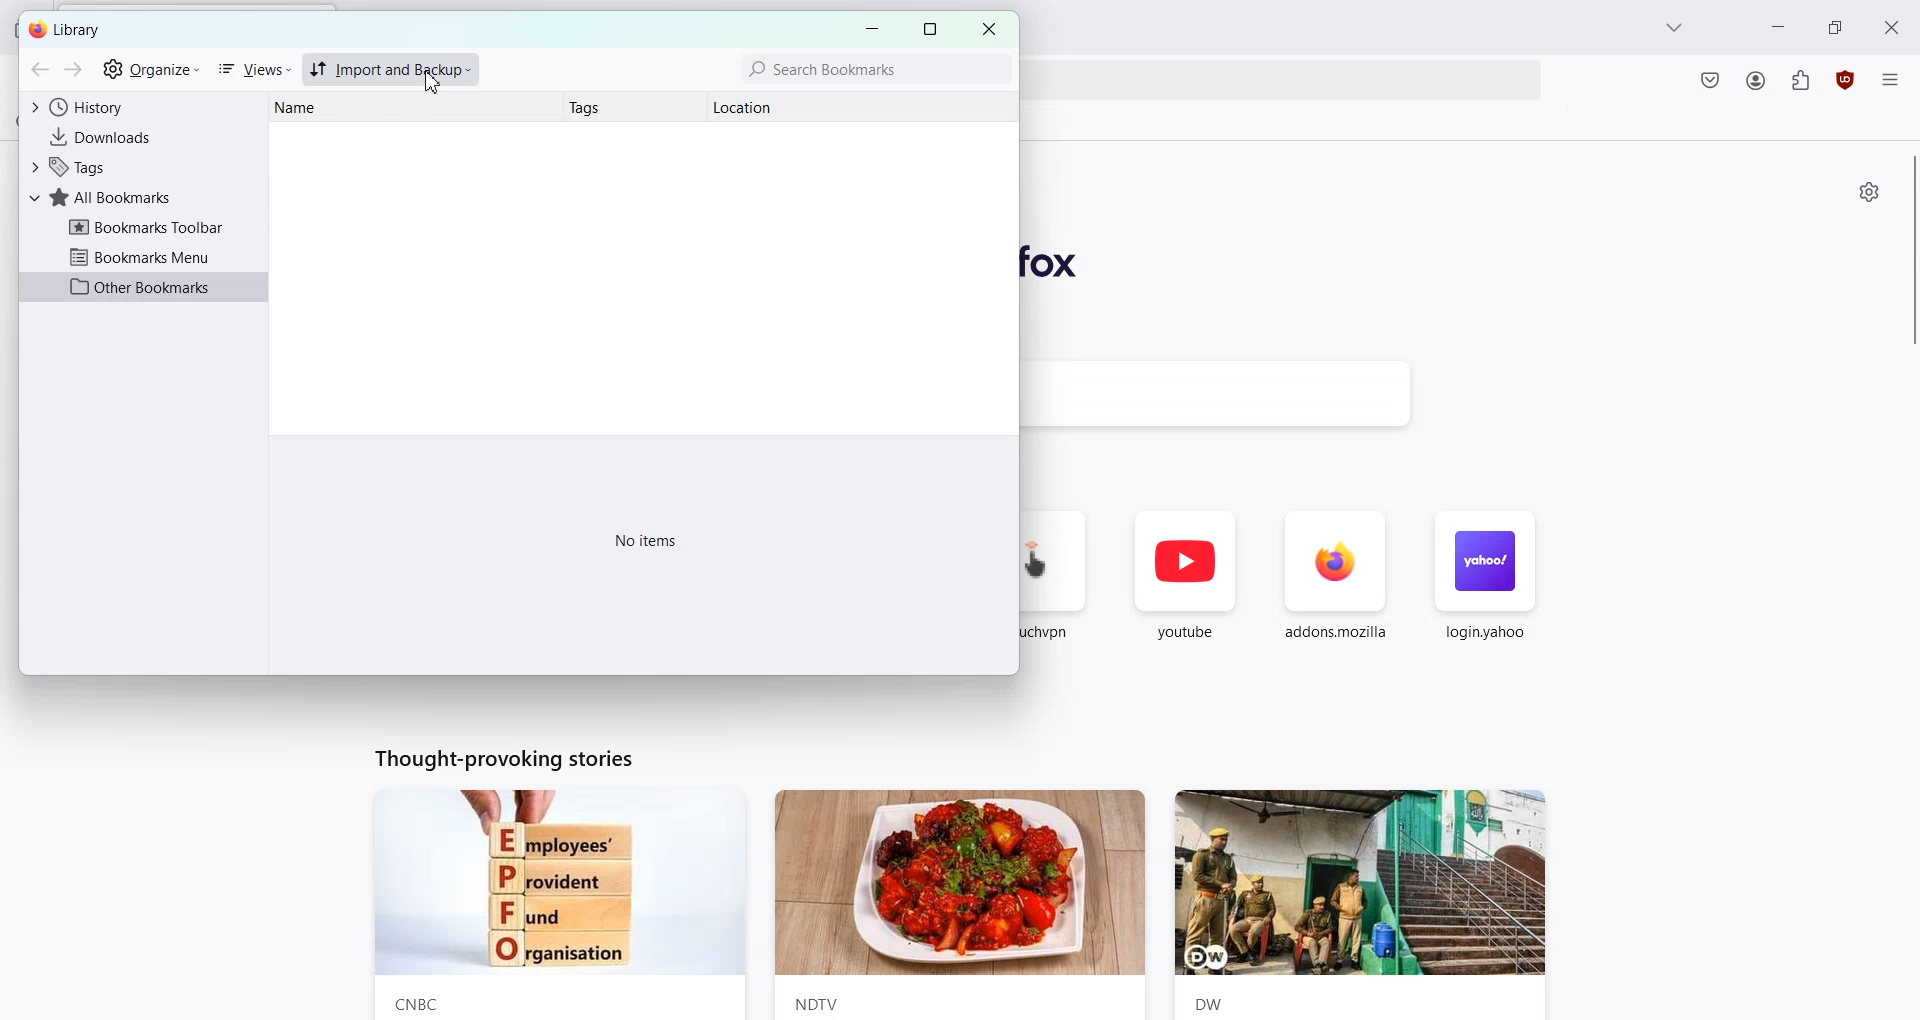 This screenshot has height=1020, width=1920. Describe the element at coordinates (146, 228) in the screenshot. I see `Bookmarks Toolbar` at that location.